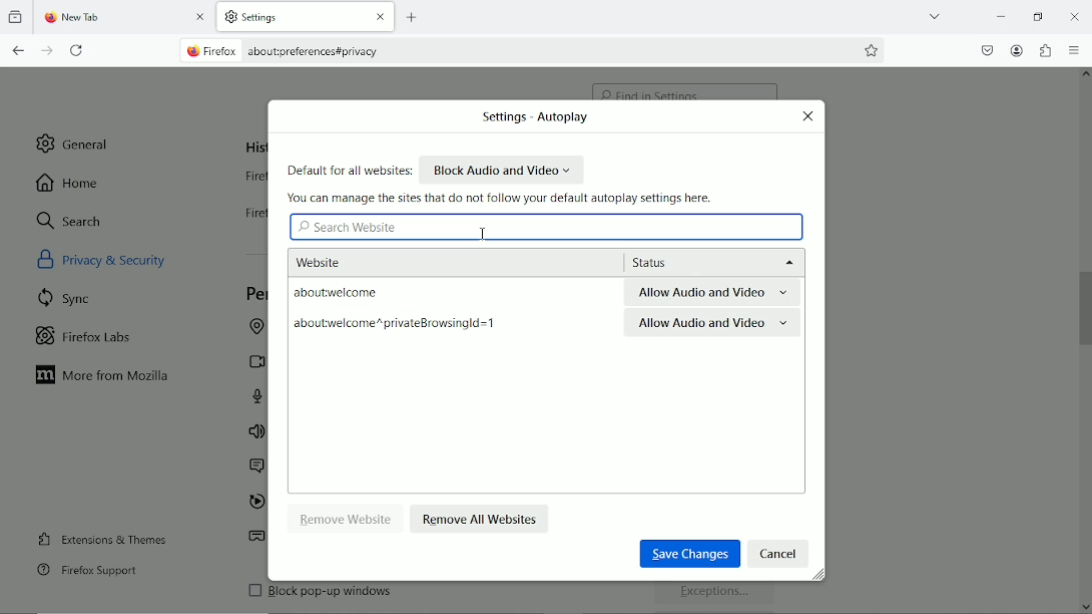 The height and width of the screenshot is (614, 1092). Describe the element at coordinates (530, 118) in the screenshot. I see `settings autoplay` at that location.